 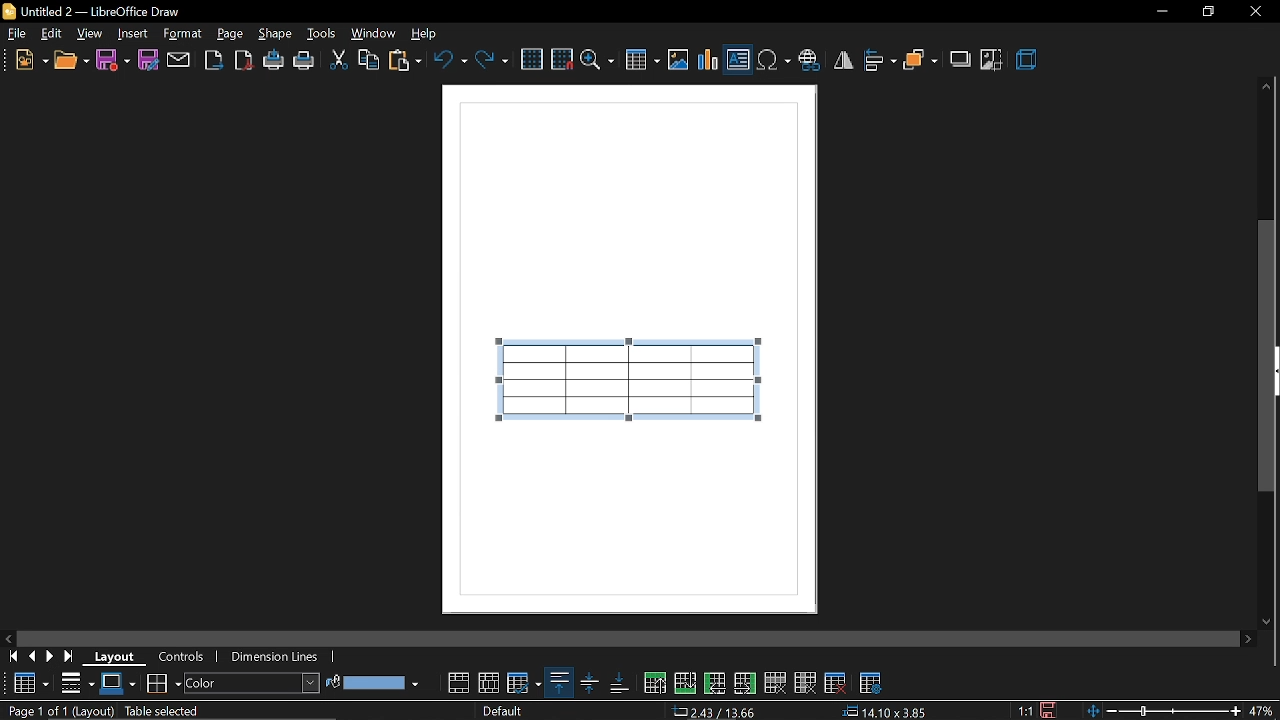 I want to click on shadow, so click(x=958, y=60).